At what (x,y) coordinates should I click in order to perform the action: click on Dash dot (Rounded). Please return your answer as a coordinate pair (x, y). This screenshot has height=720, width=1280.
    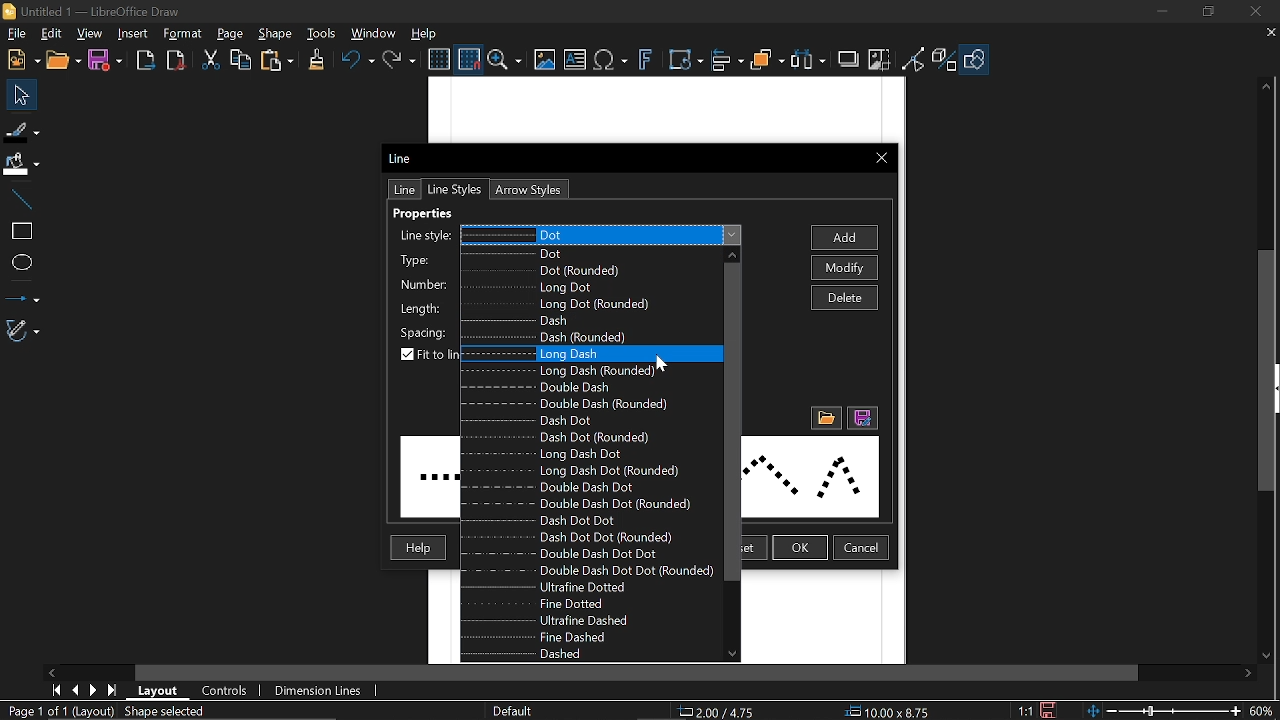
    Looking at the image, I should click on (587, 439).